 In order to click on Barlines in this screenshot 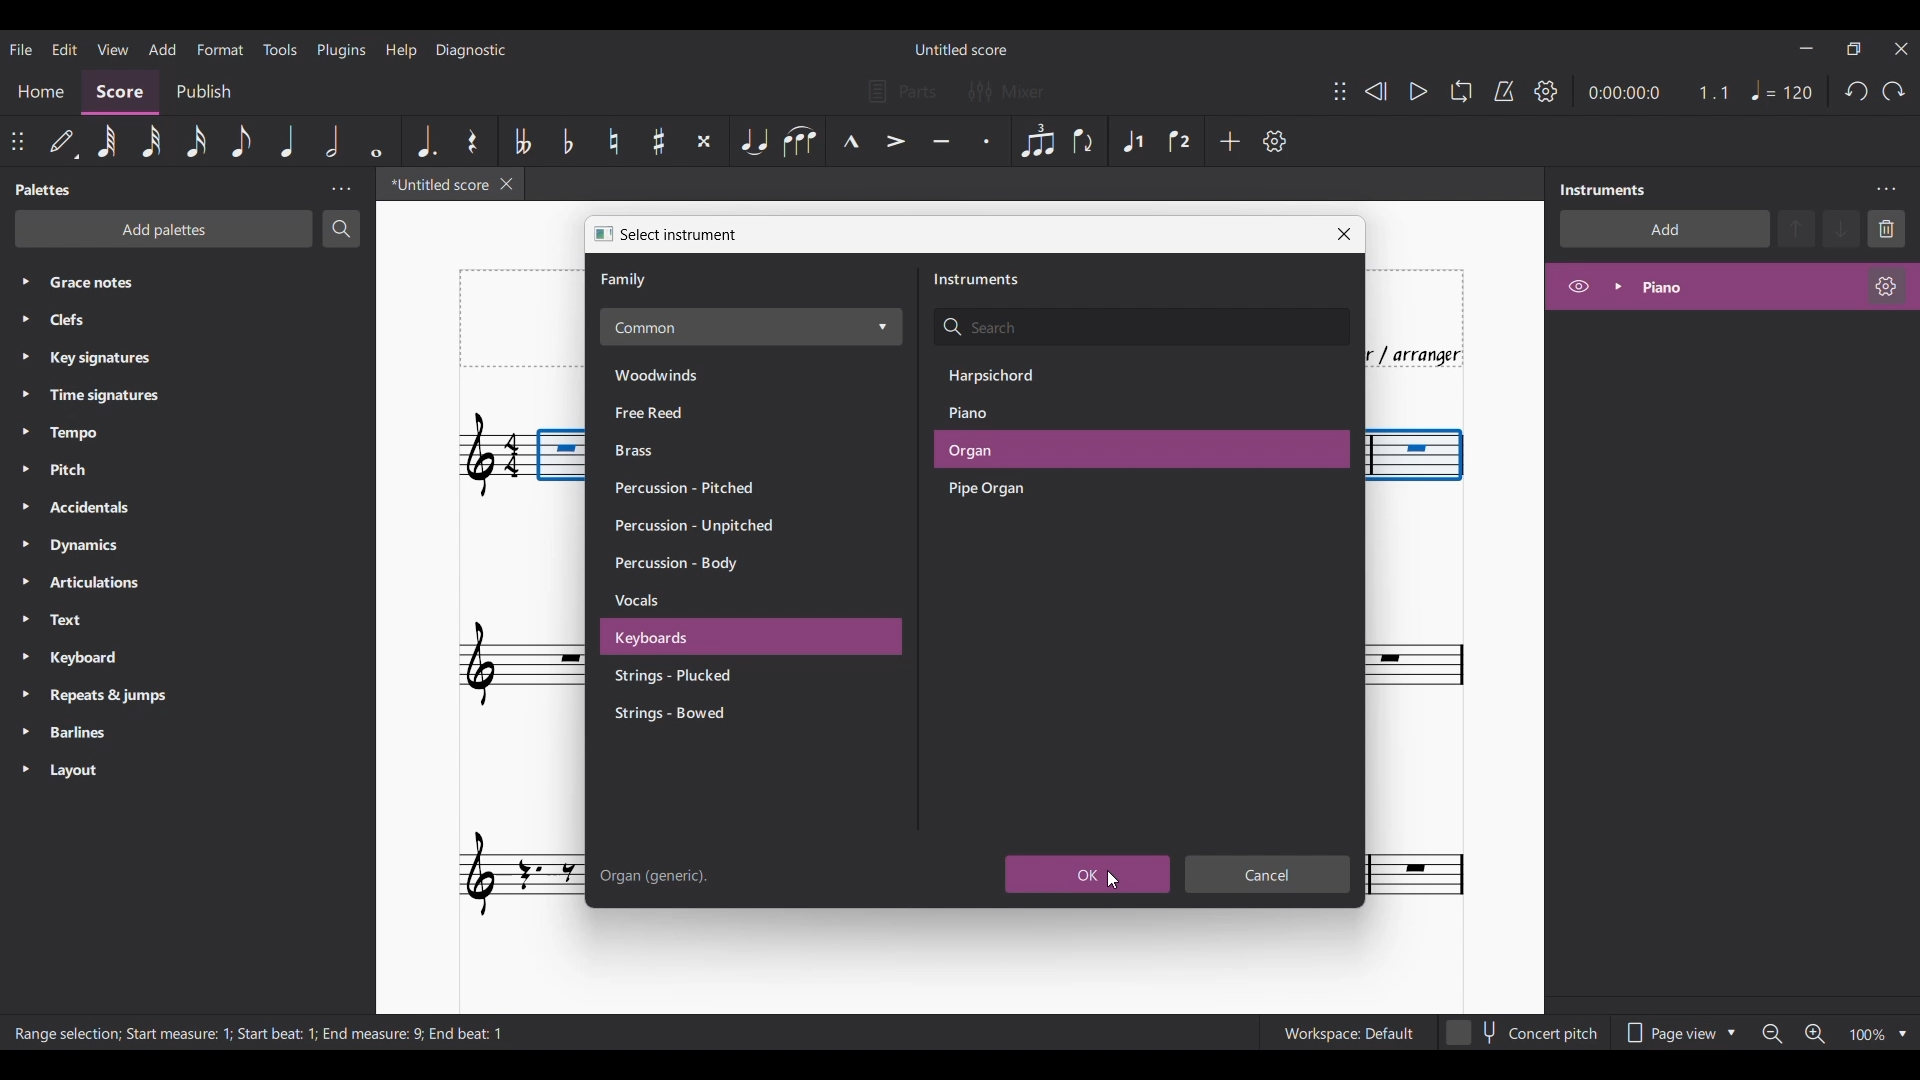, I will do `click(108, 734)`.